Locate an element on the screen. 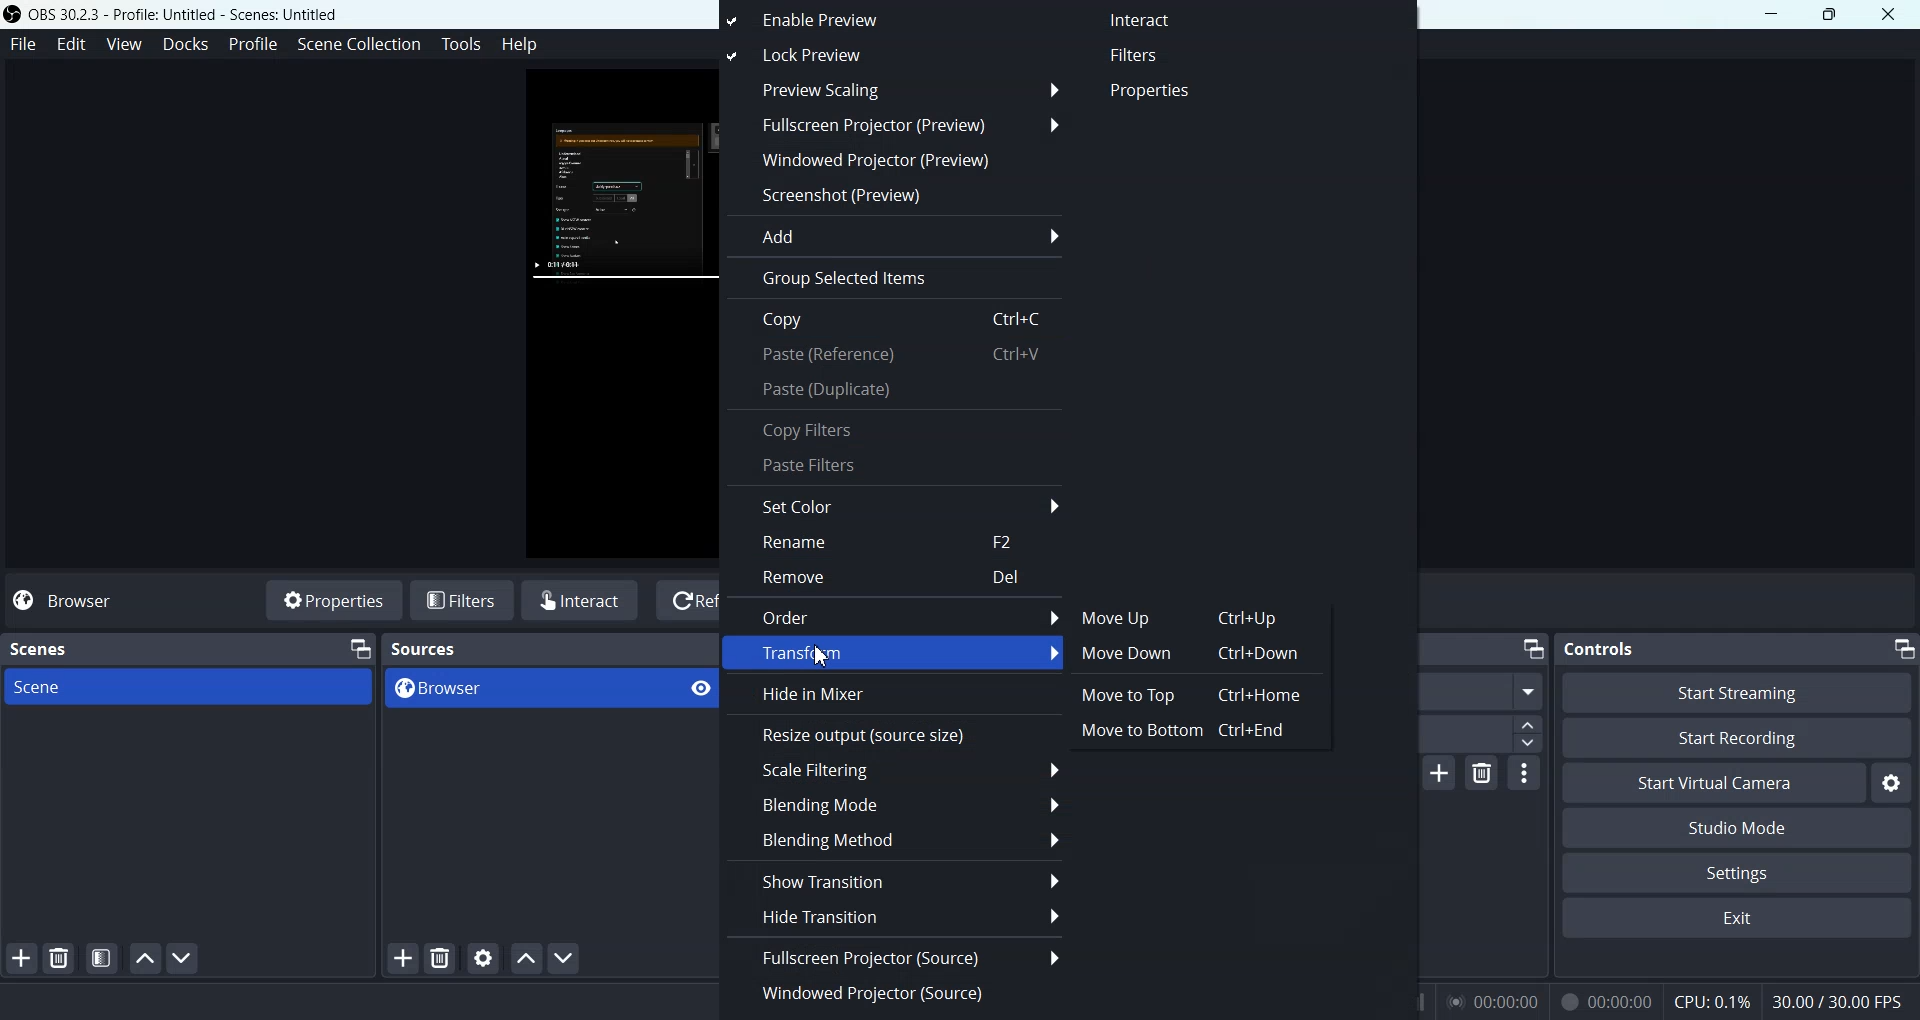 The image size is (1920, 1020). Filters is located at coordinates (463, 599).